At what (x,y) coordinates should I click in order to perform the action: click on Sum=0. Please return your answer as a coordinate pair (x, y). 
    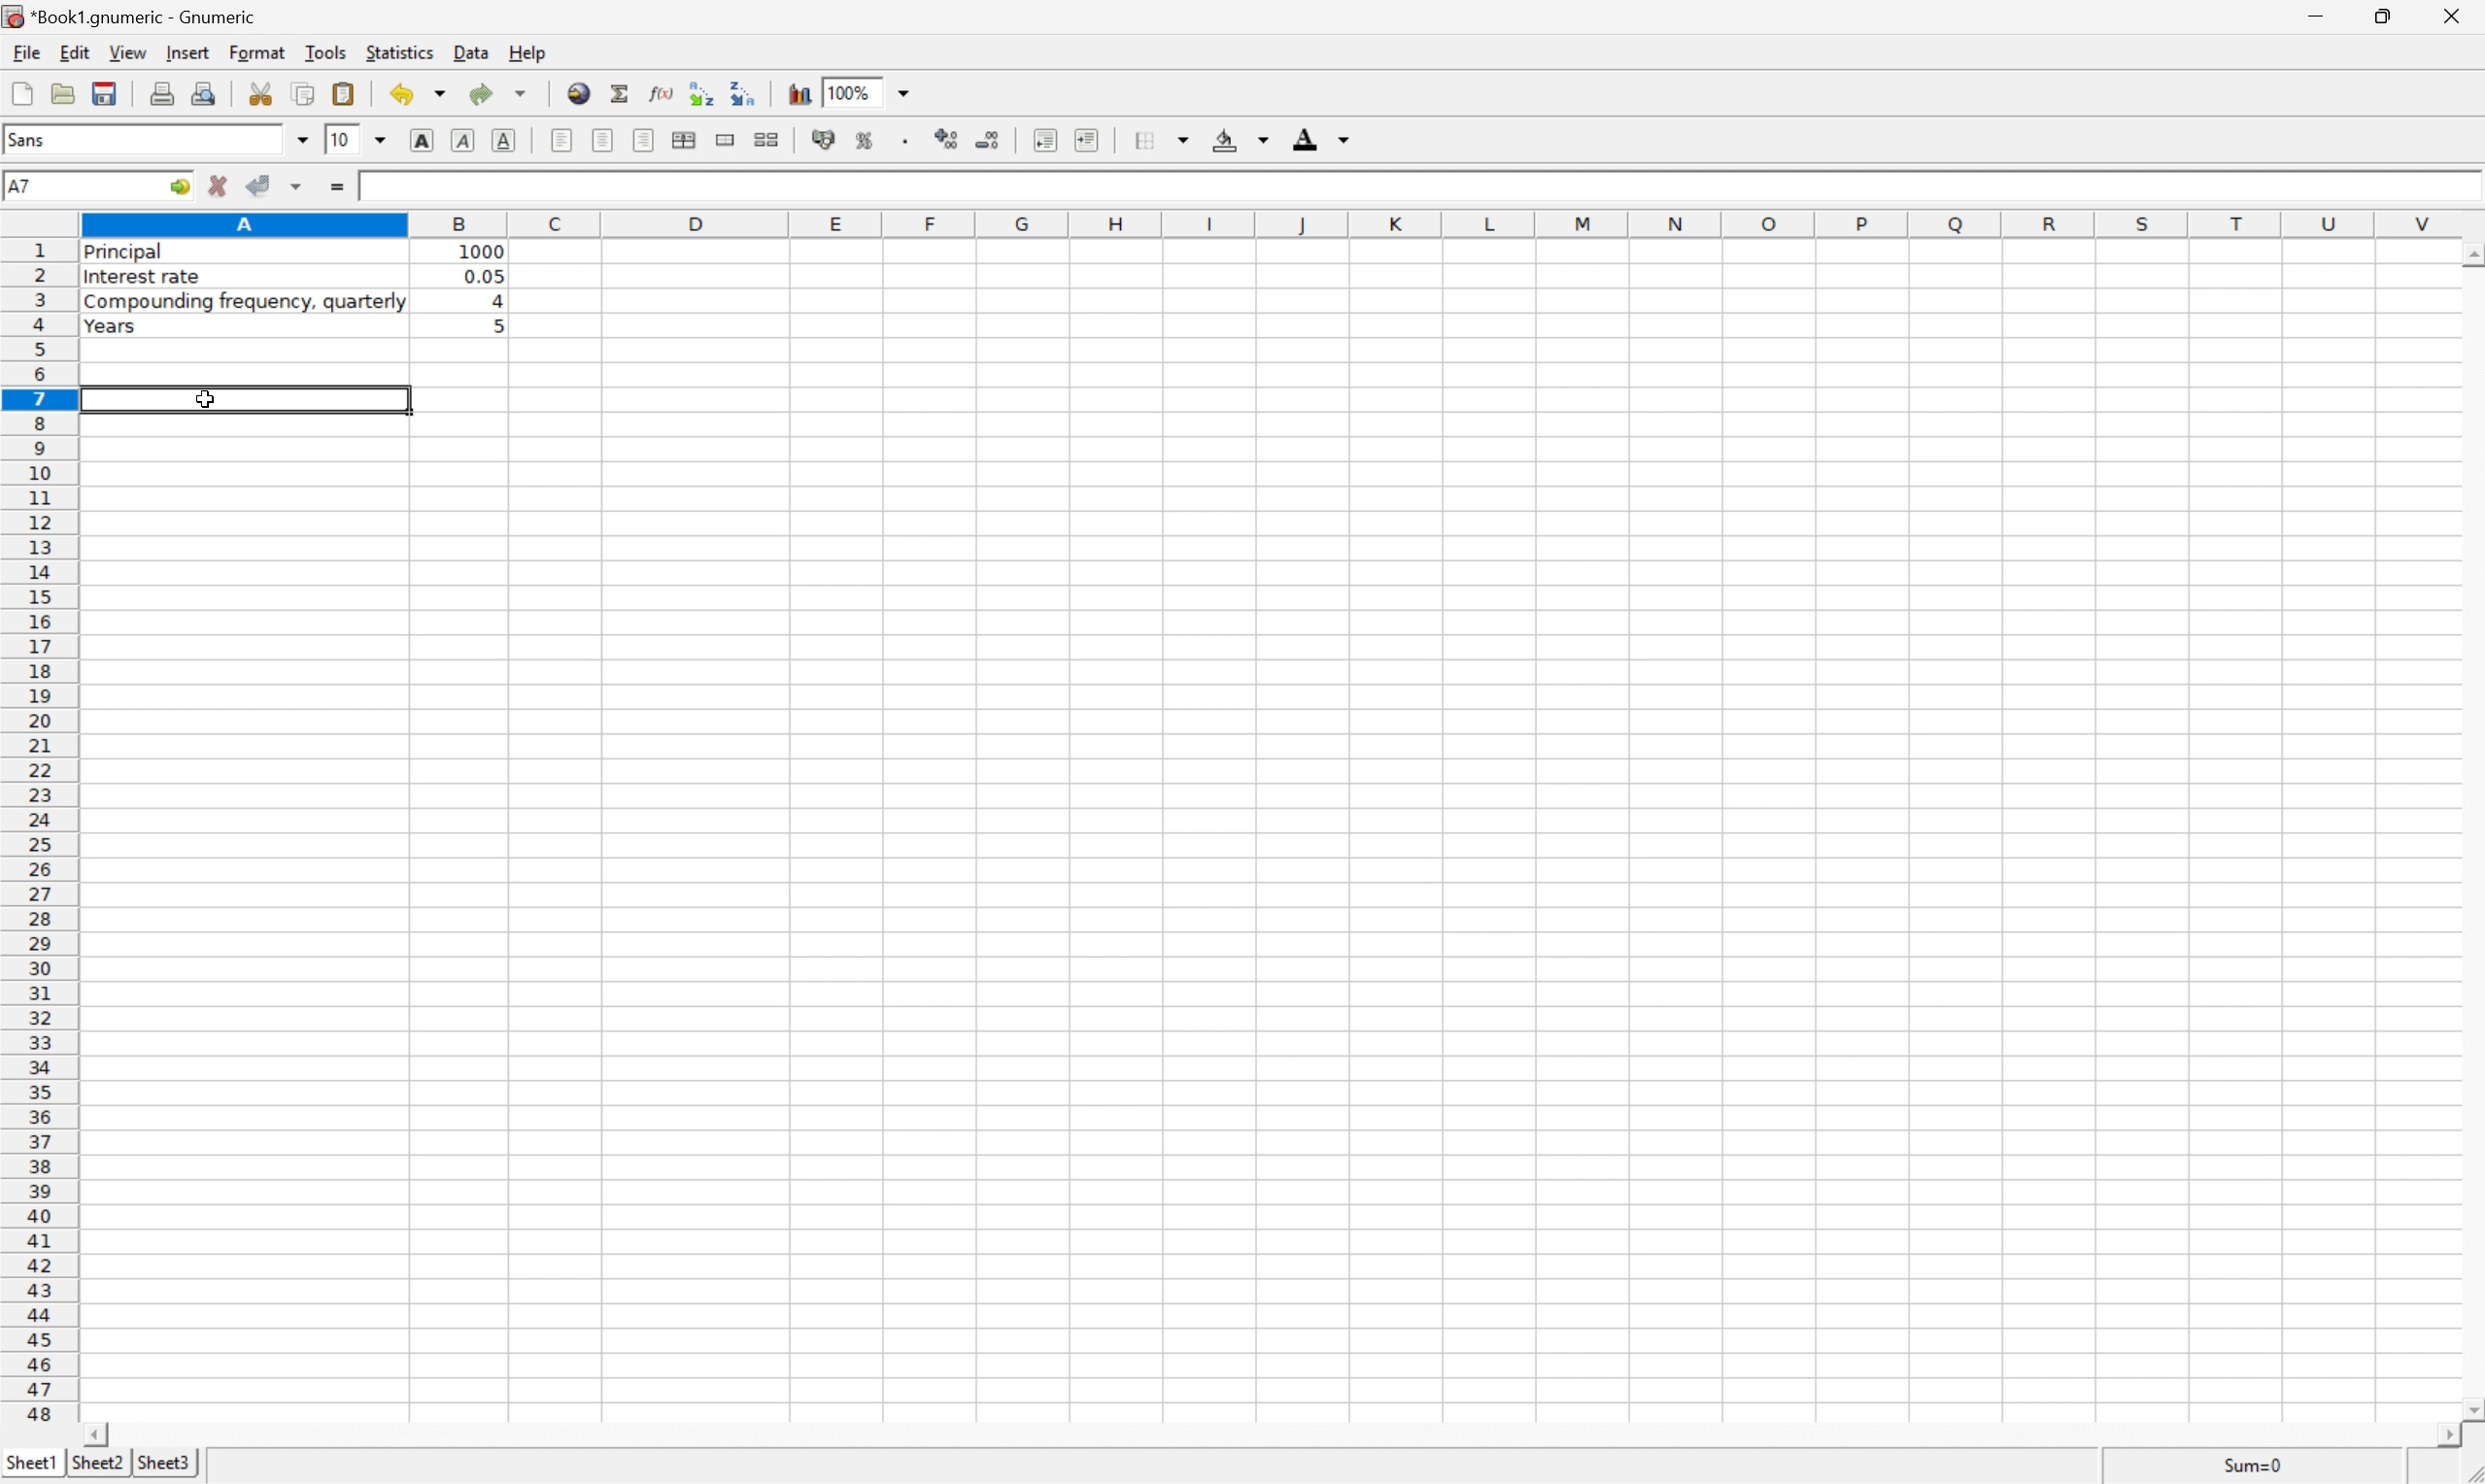
    Looking at the image, I should click on (2254, 1465).